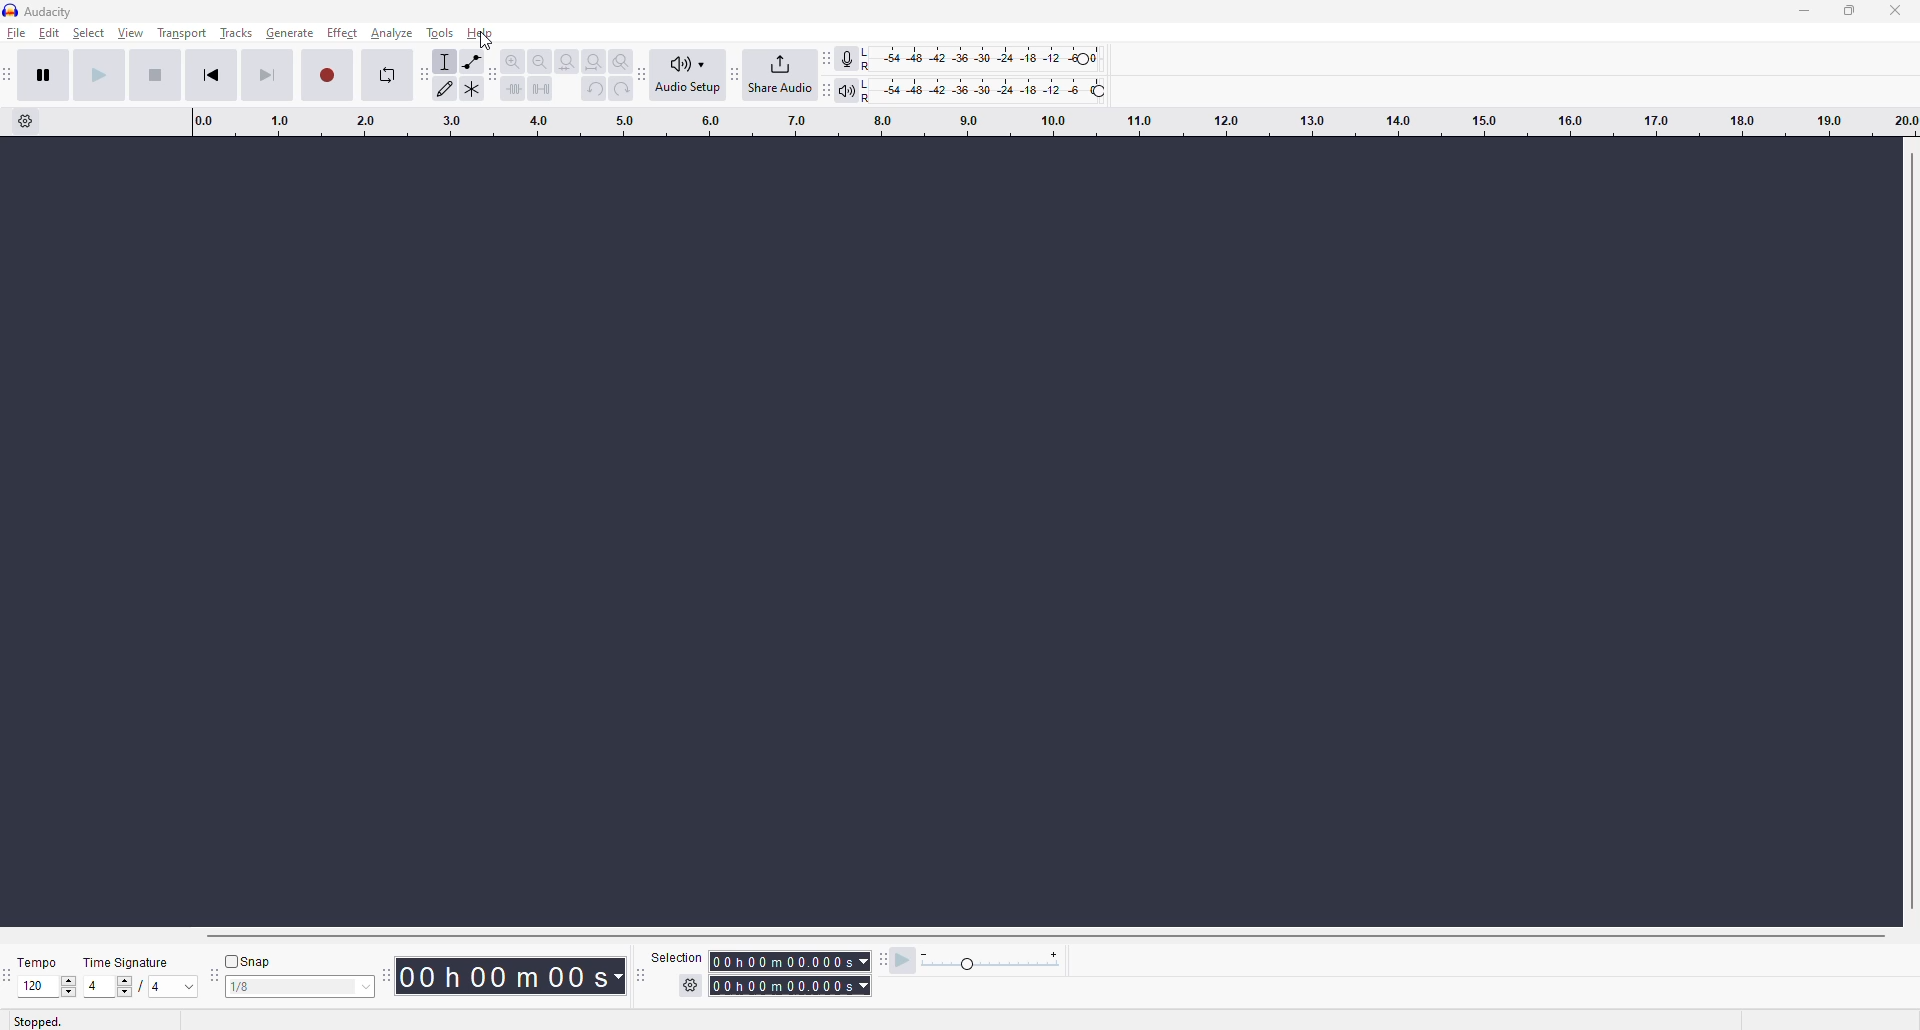 The height and width of the screenshot is (1030, 1920). I want to click on Vertical Scrollbar, so click(1908, 535).